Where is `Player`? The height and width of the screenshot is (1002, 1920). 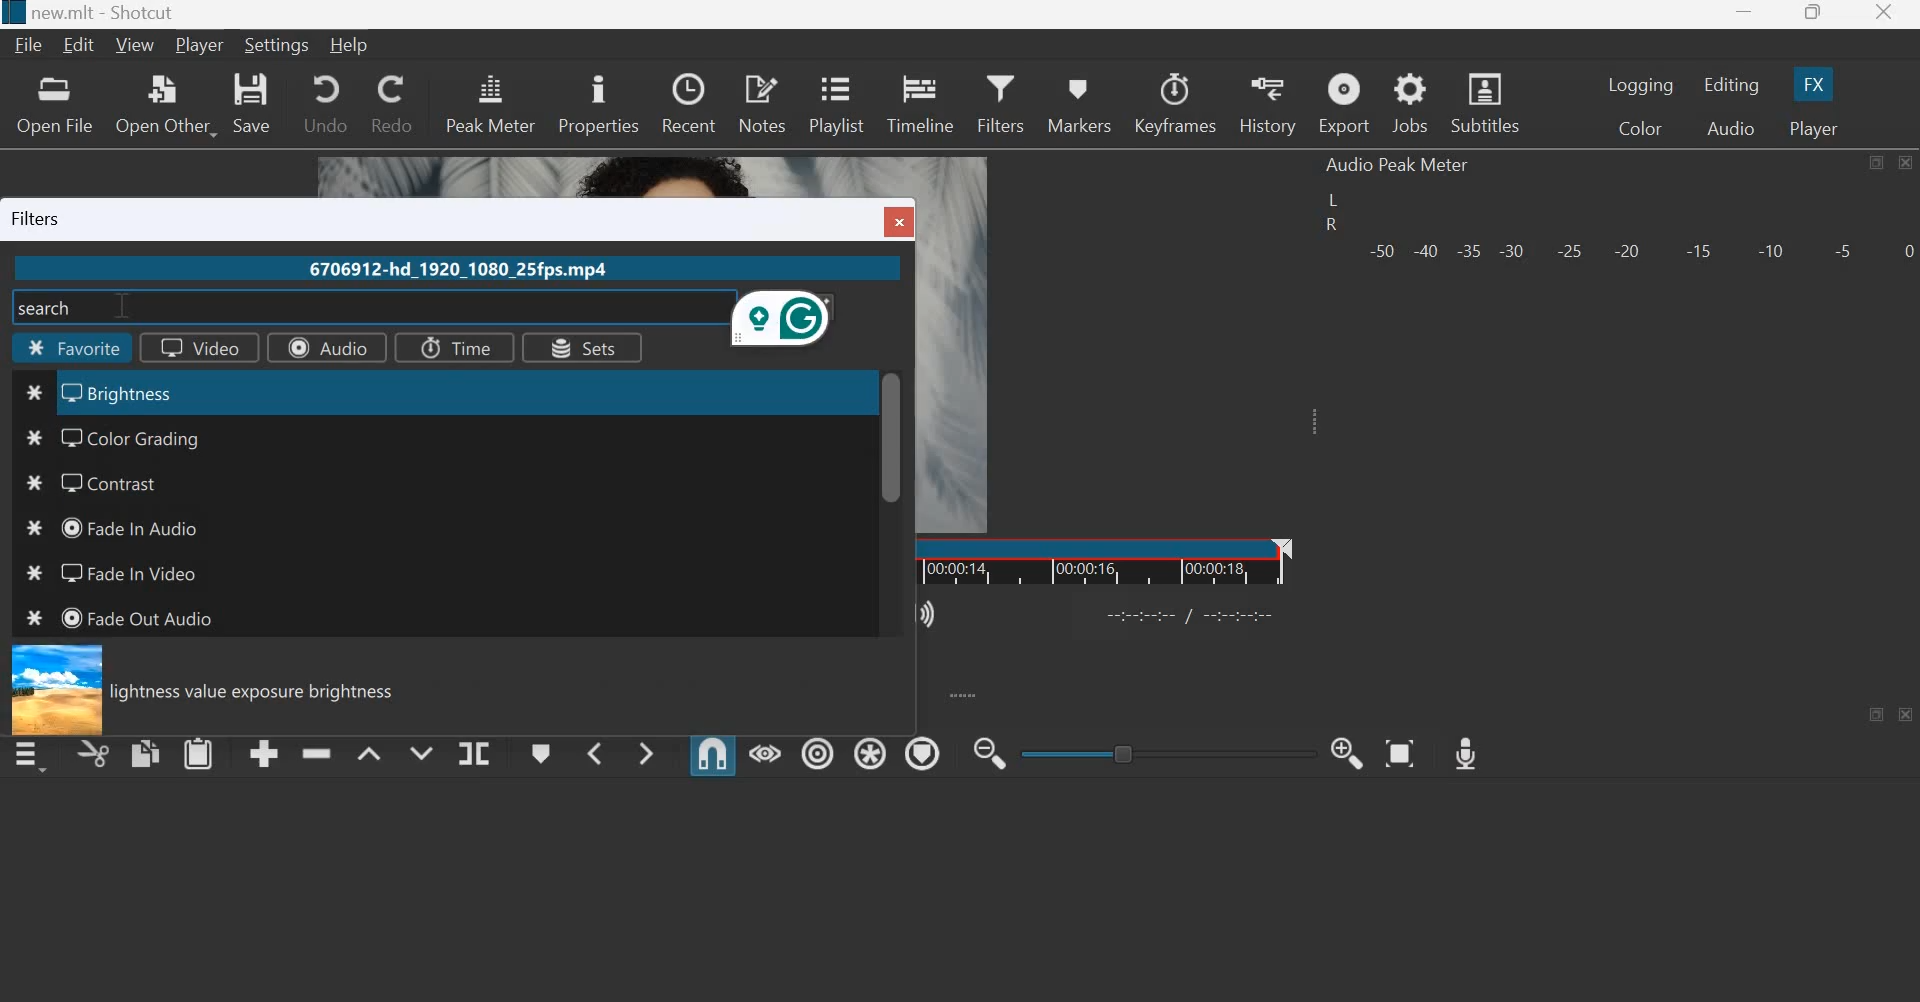
Player is located at coordinates (1811, 128).